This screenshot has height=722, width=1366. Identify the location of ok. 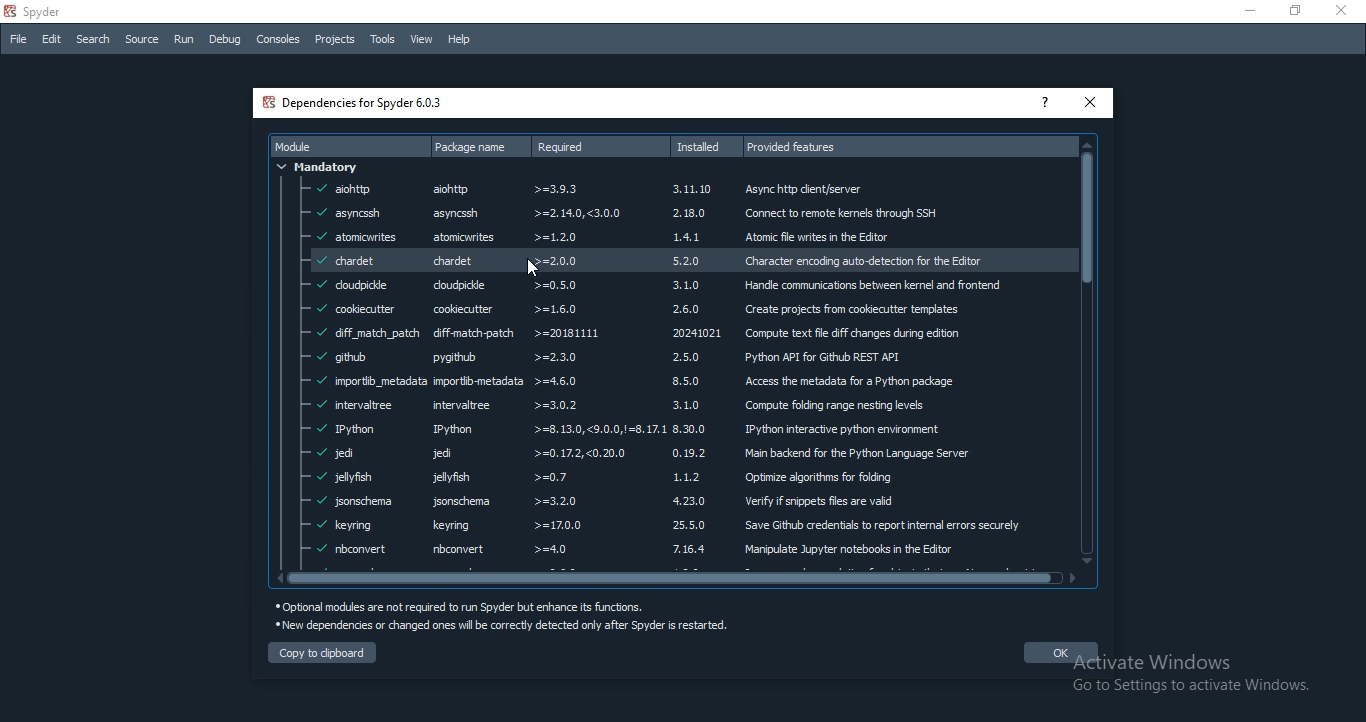
(1050, 651).